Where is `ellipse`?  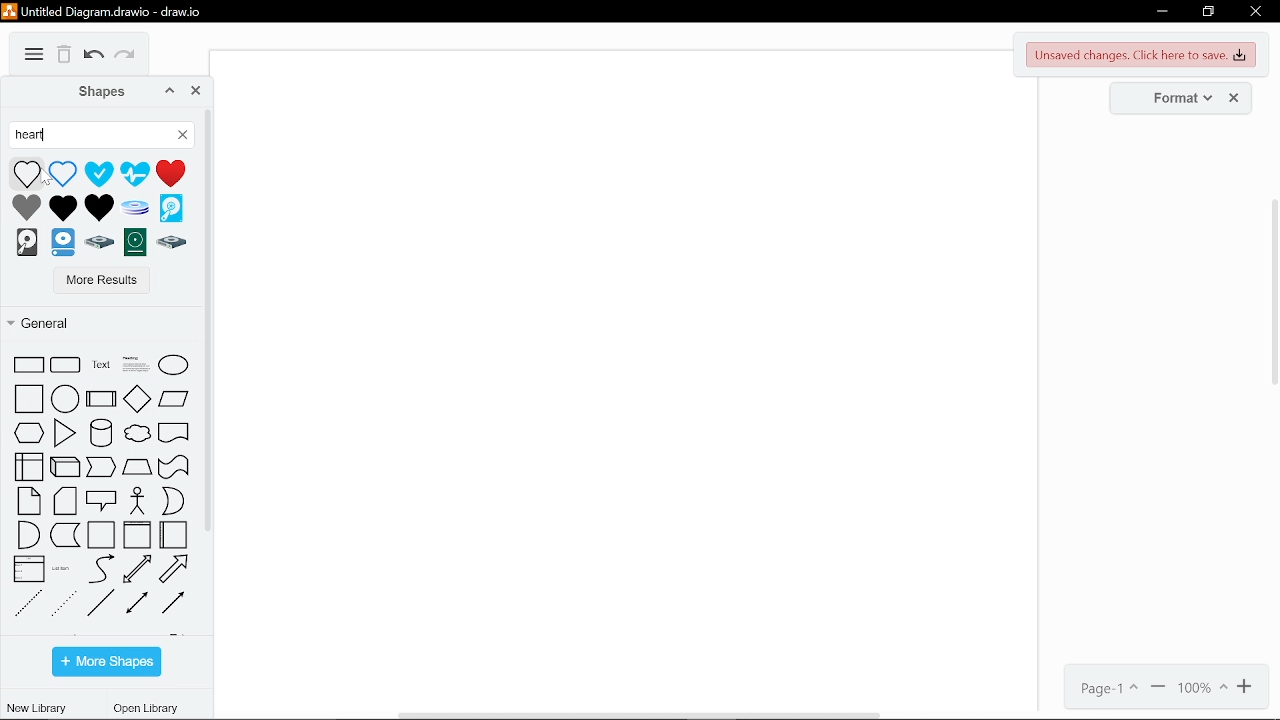
ellipse is located at coordinates (173, 361).